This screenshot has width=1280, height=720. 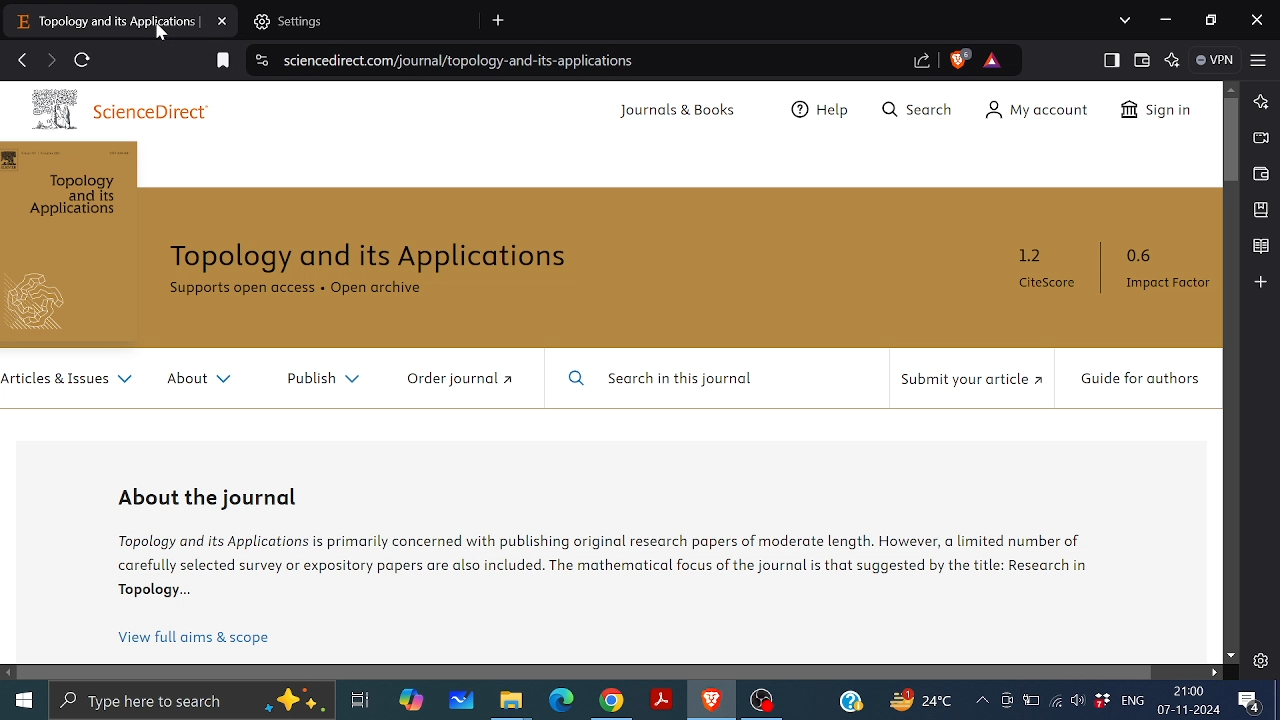 I want to click on Add bookmark, so click(x=224, y=60).